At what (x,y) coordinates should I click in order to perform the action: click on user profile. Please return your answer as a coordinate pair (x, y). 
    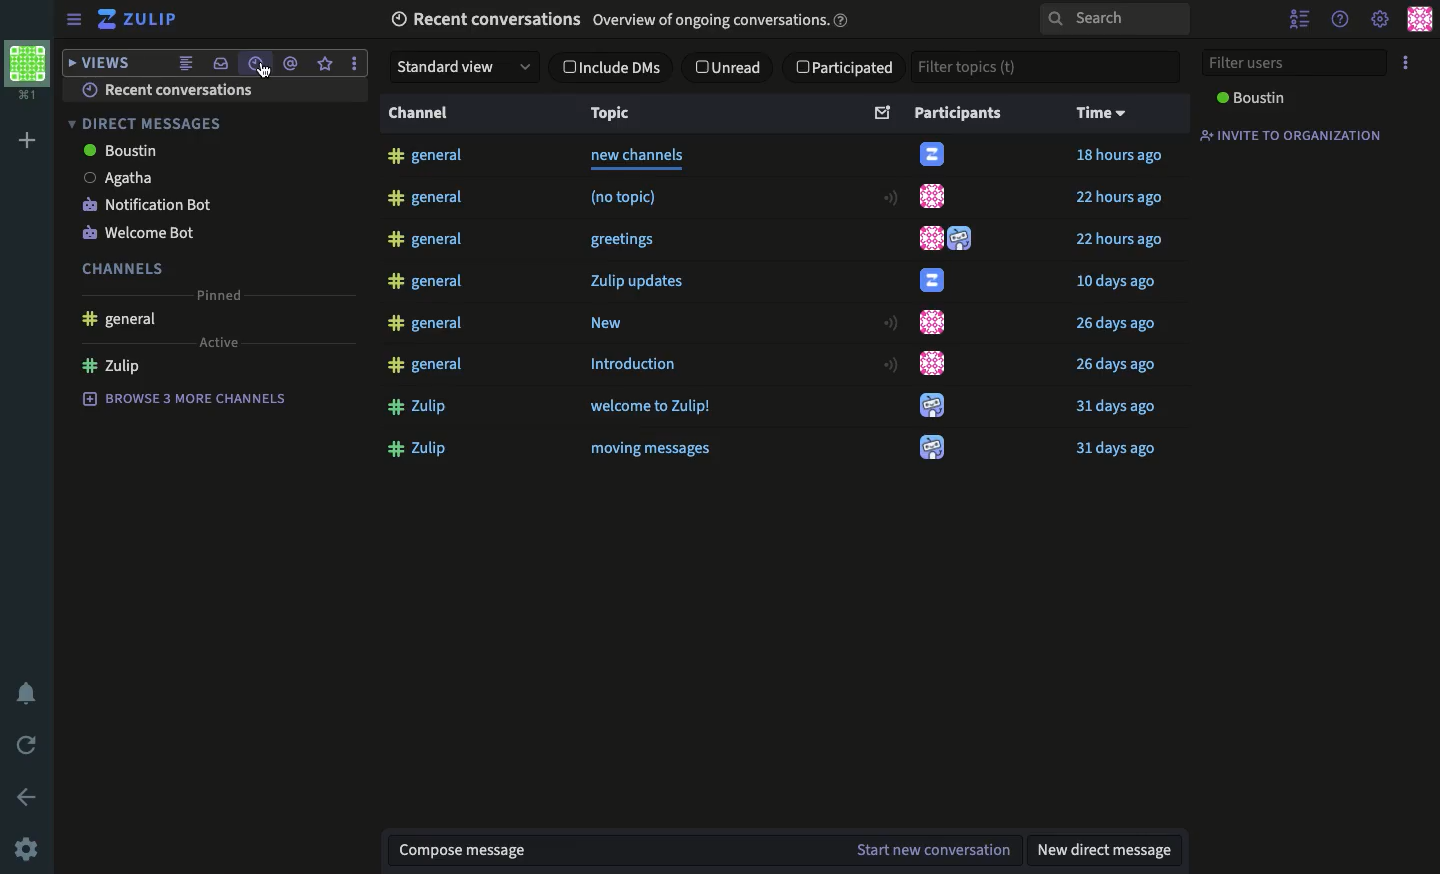
    Looking at the image, I should click on (934, 448).